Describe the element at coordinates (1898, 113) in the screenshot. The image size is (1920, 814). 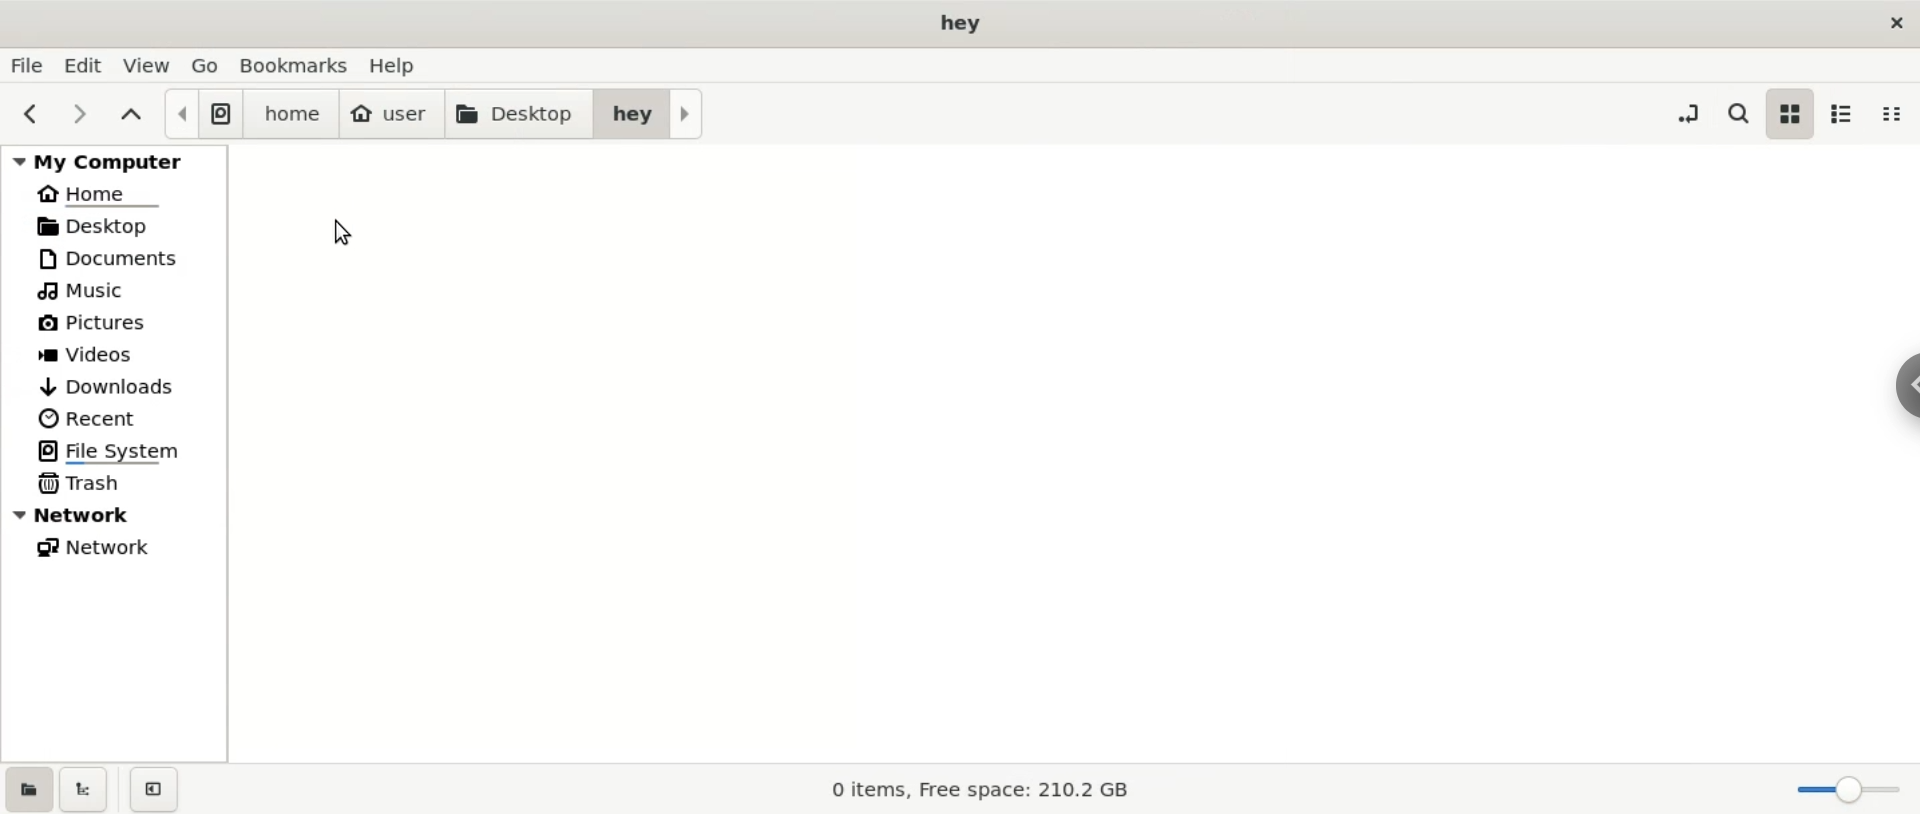
I see `compact view` at that location.